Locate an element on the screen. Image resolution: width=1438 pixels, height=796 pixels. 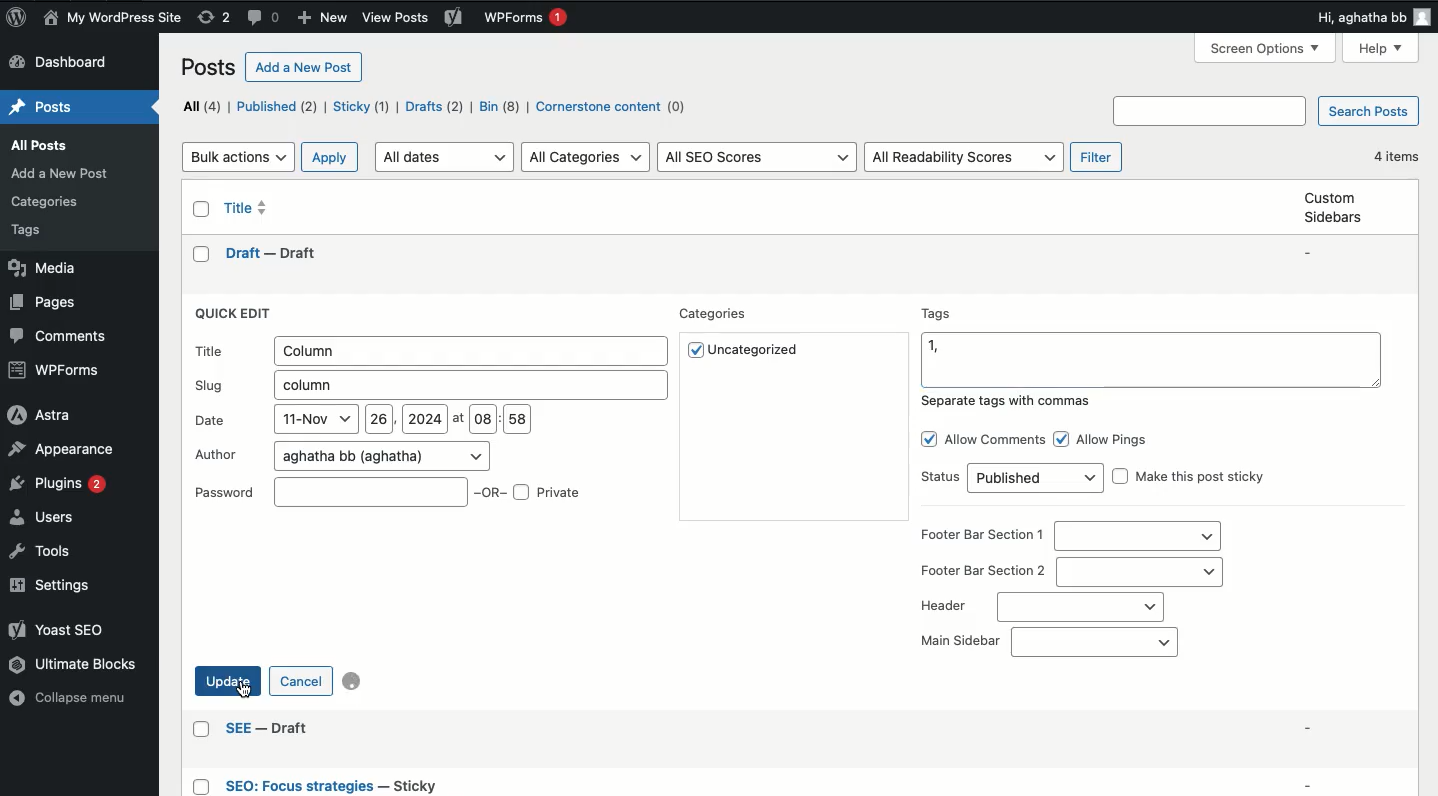
Revisions is located at coordinates (215, 18).